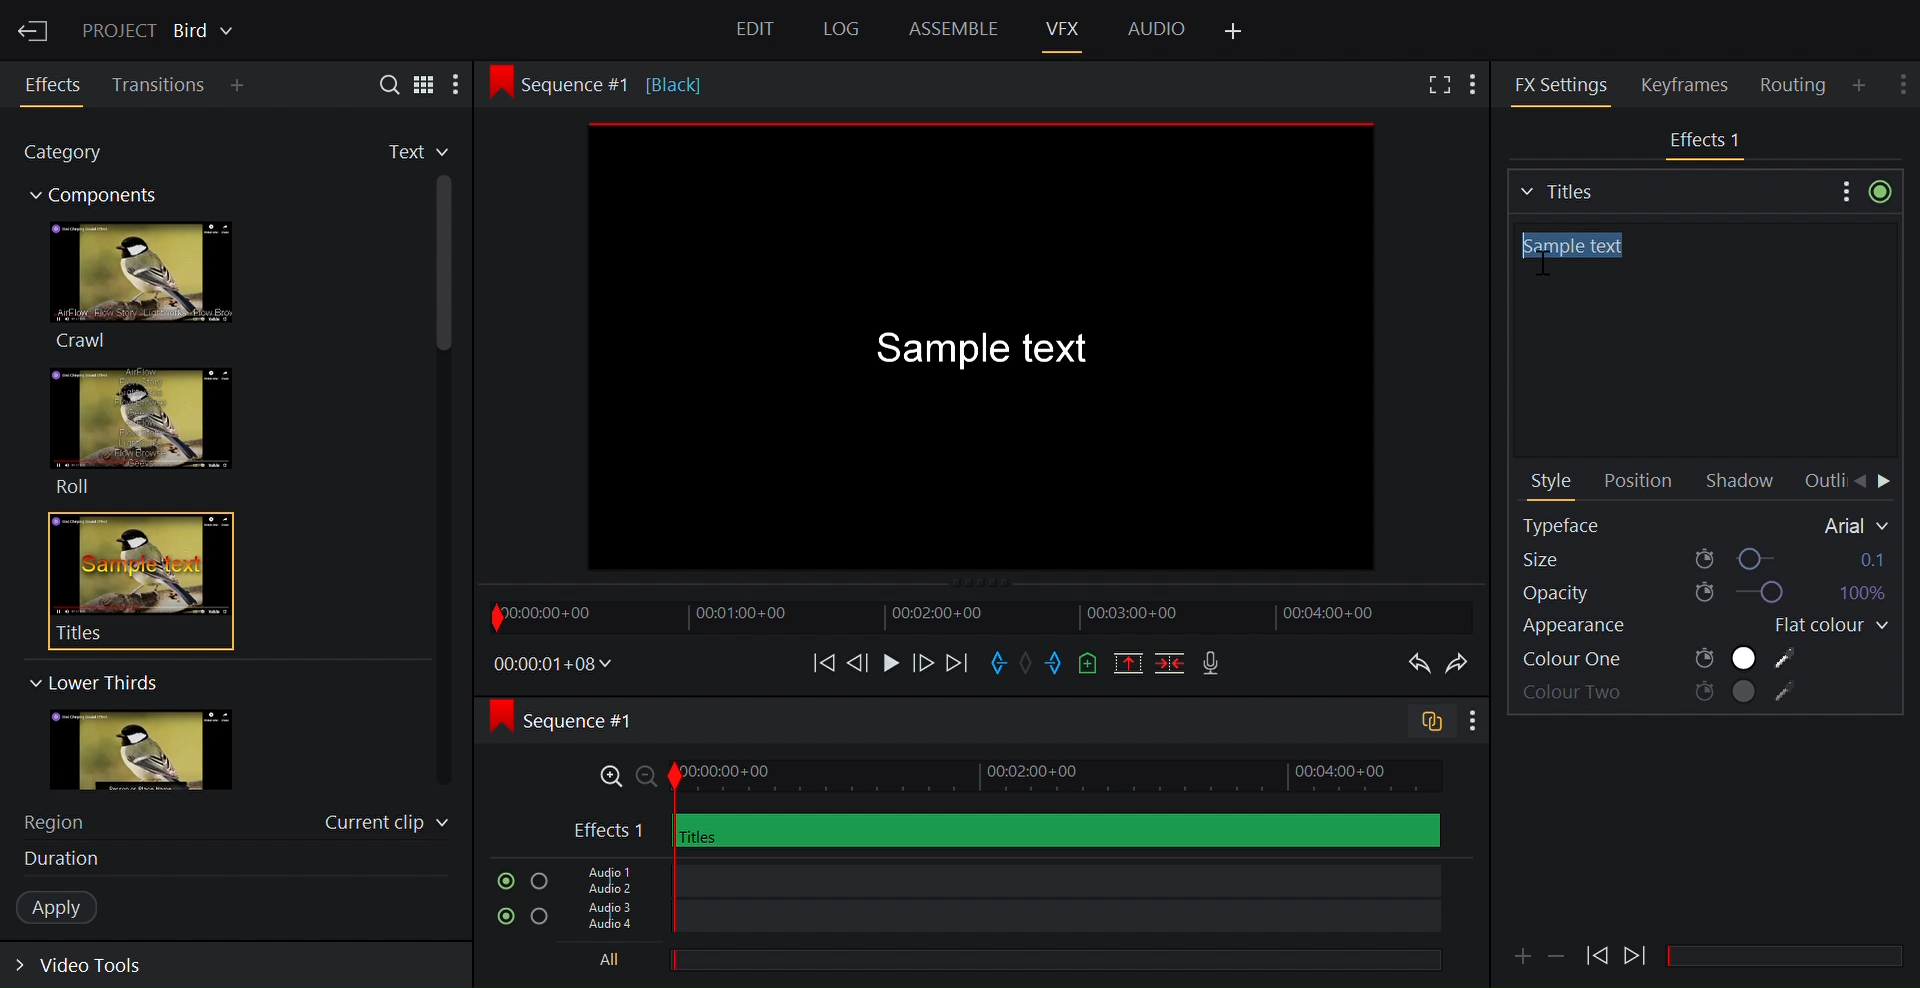  What do you see at coordinates (1414, 664) in the screenshot?
I see `Undo` at bounding box center [1414, 664].